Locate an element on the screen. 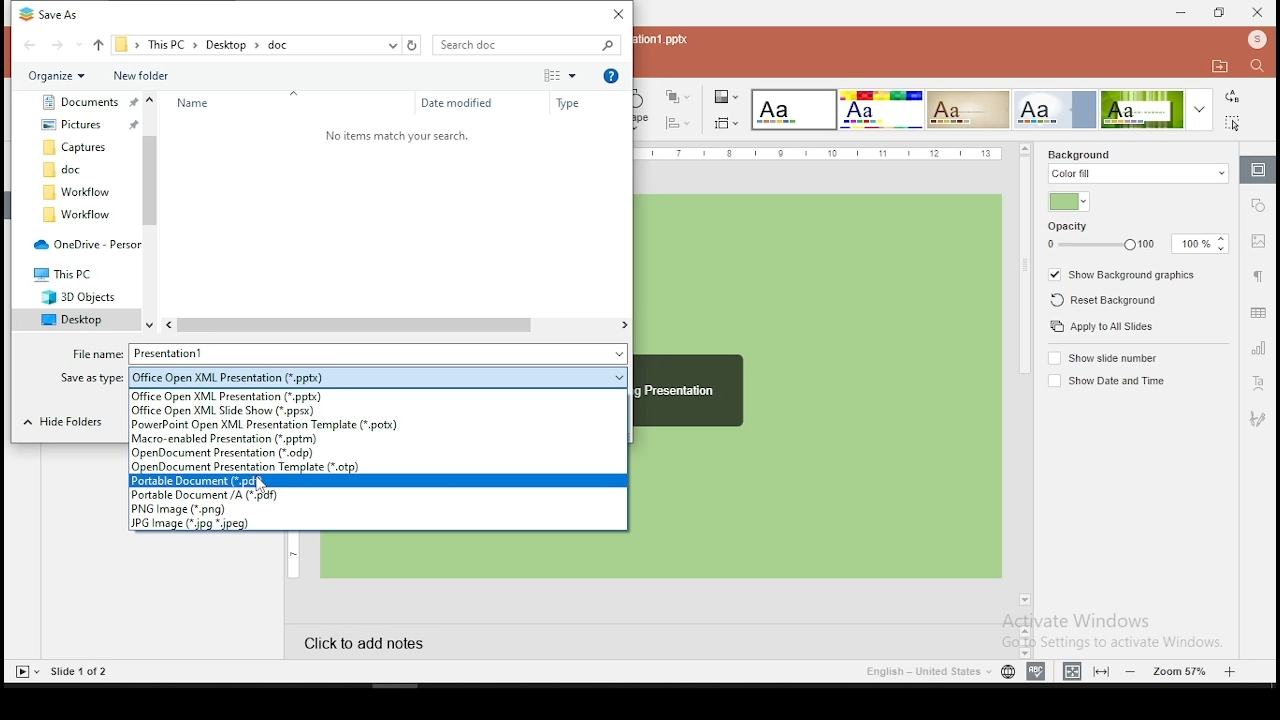  select color theme is located at coordinates (968, 109).